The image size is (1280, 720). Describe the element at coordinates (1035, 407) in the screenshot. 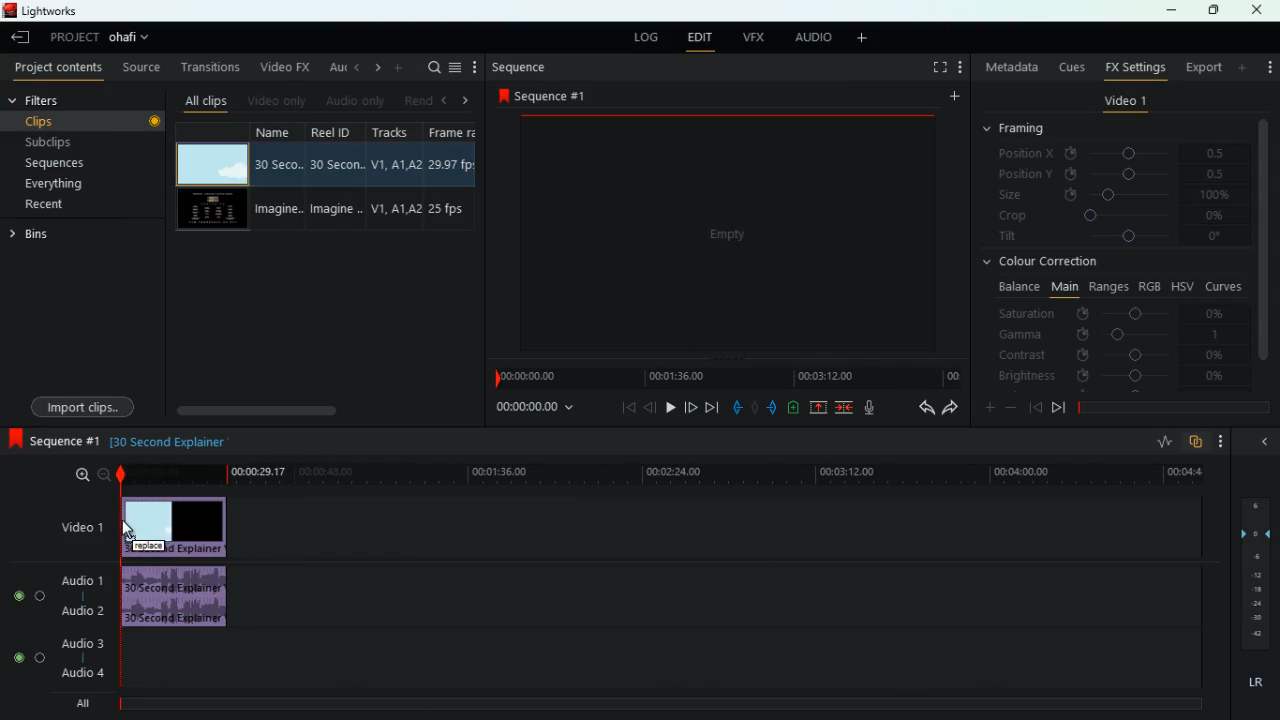

I see `back` at that location.